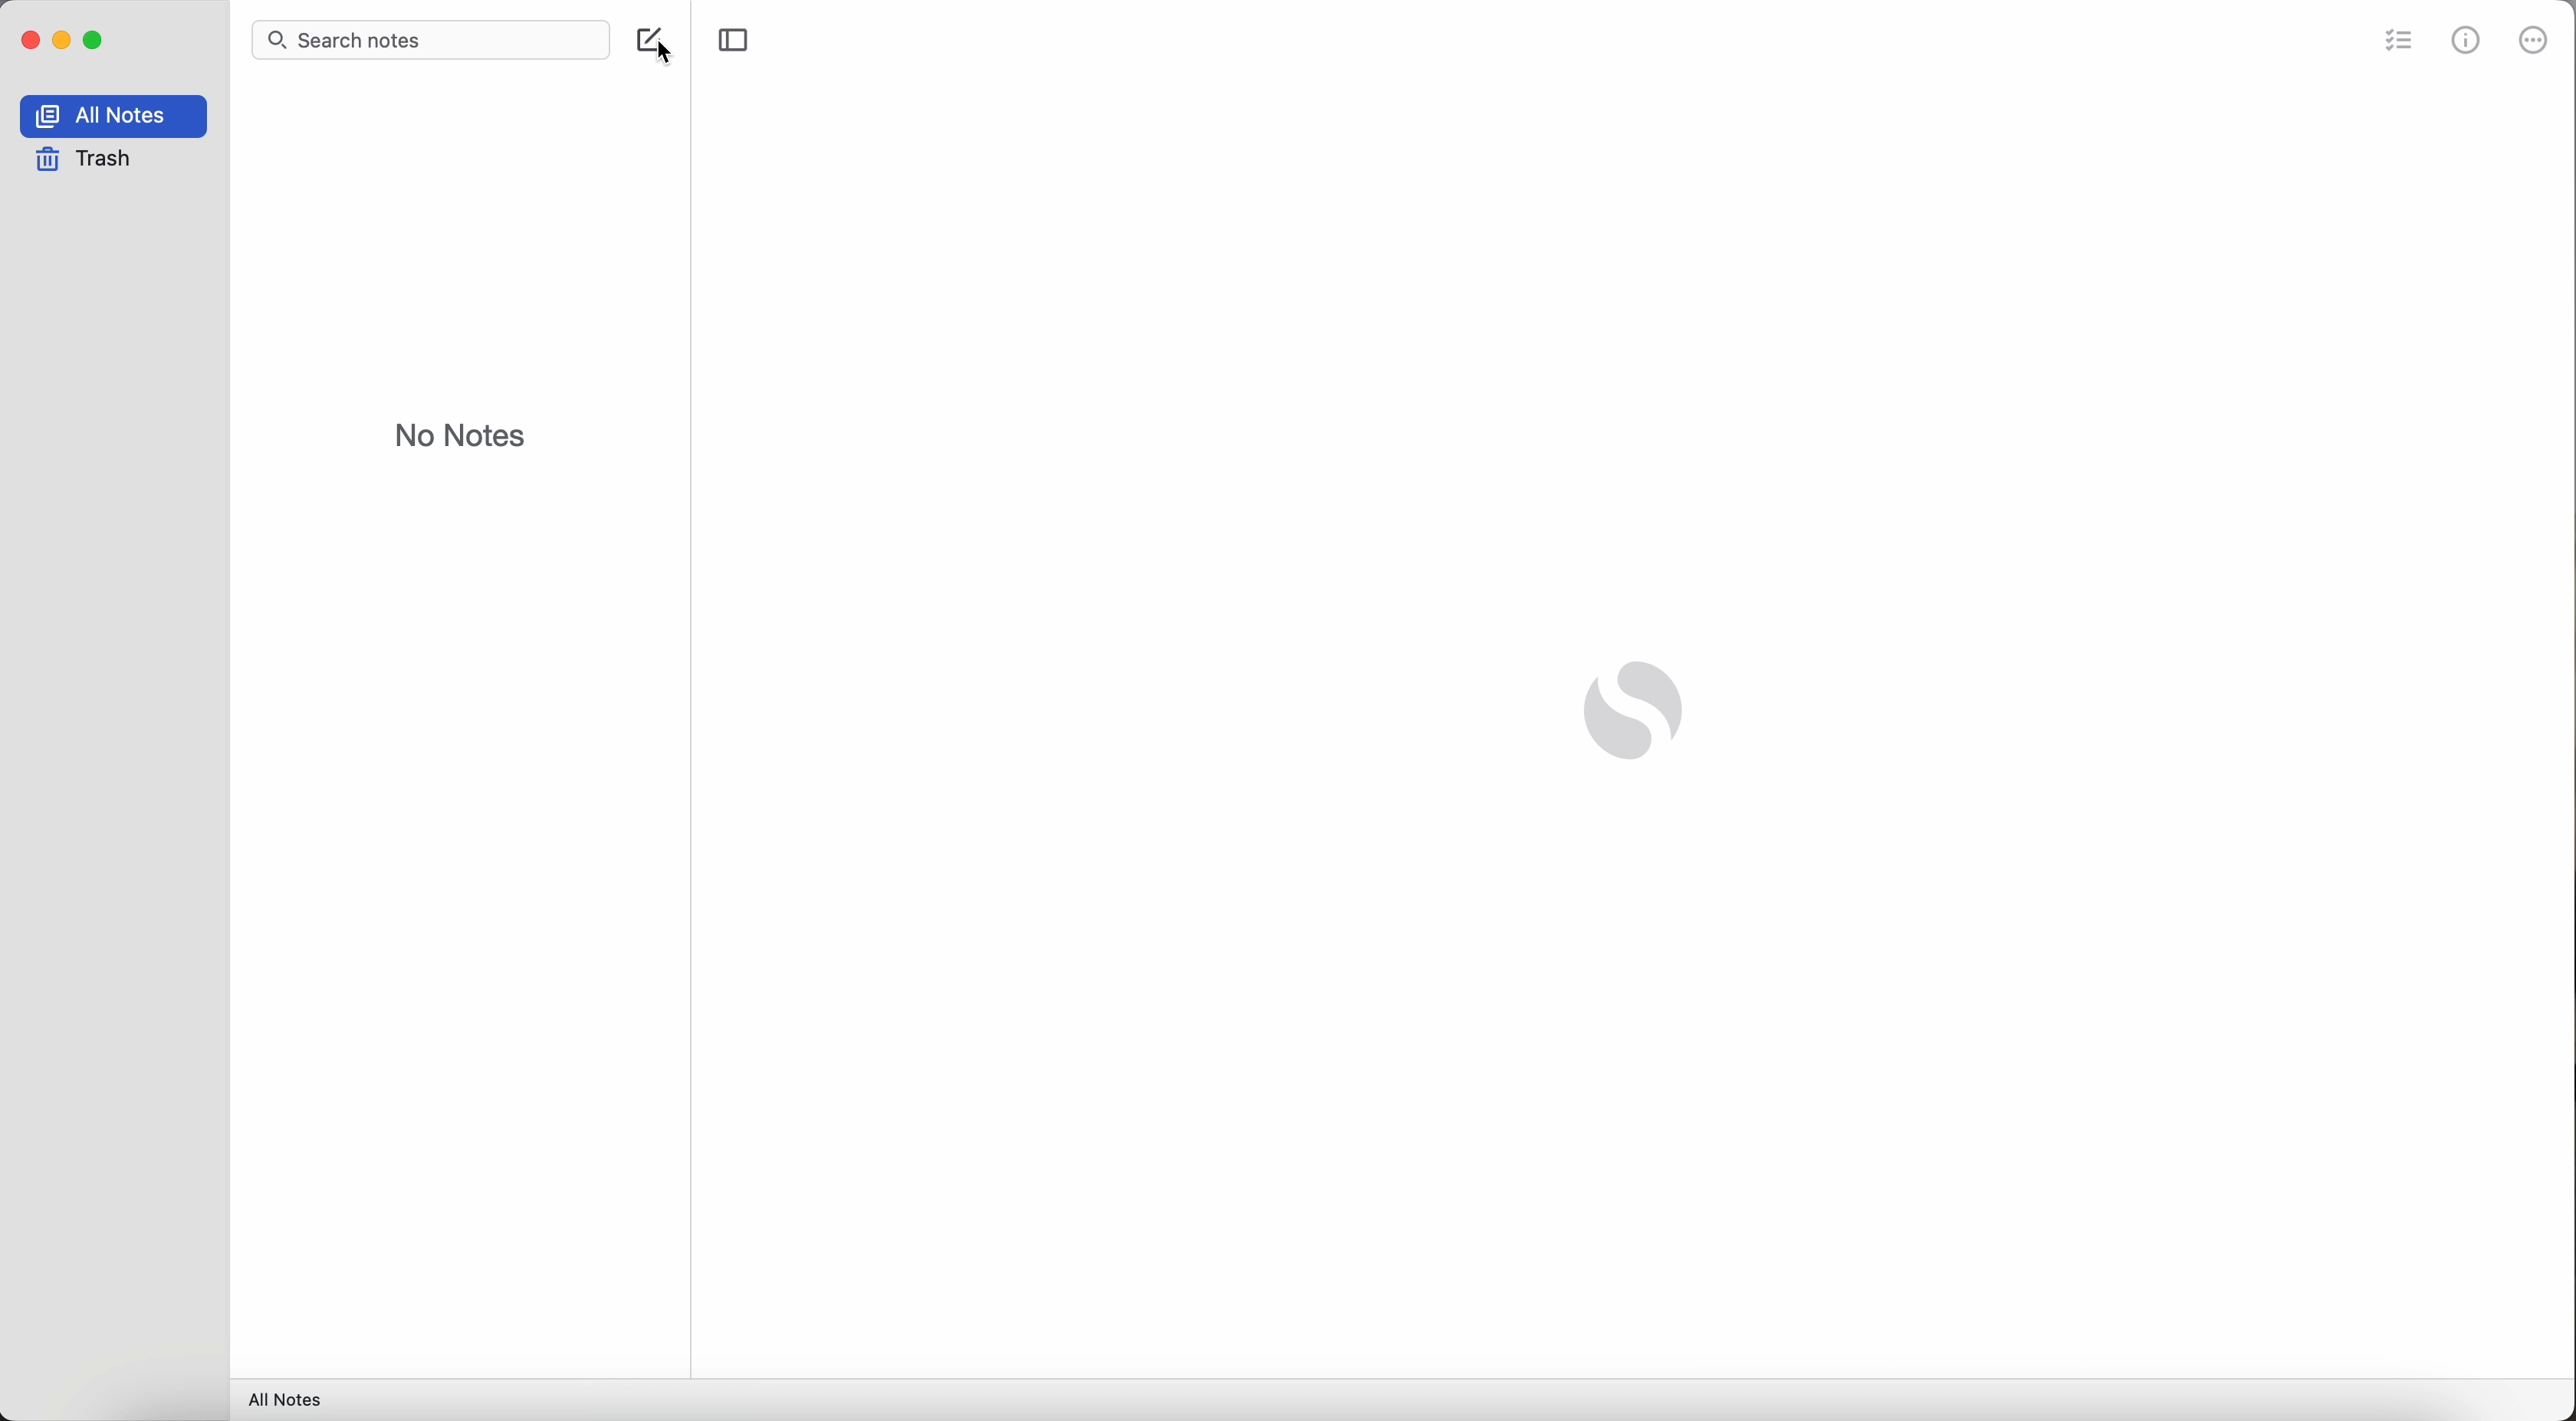 The image size is (2576, 1421). What do you see at coordinates (66, 41) in the screenshot?
I see `minimize Simplenote` at bounding box center [66, 41].